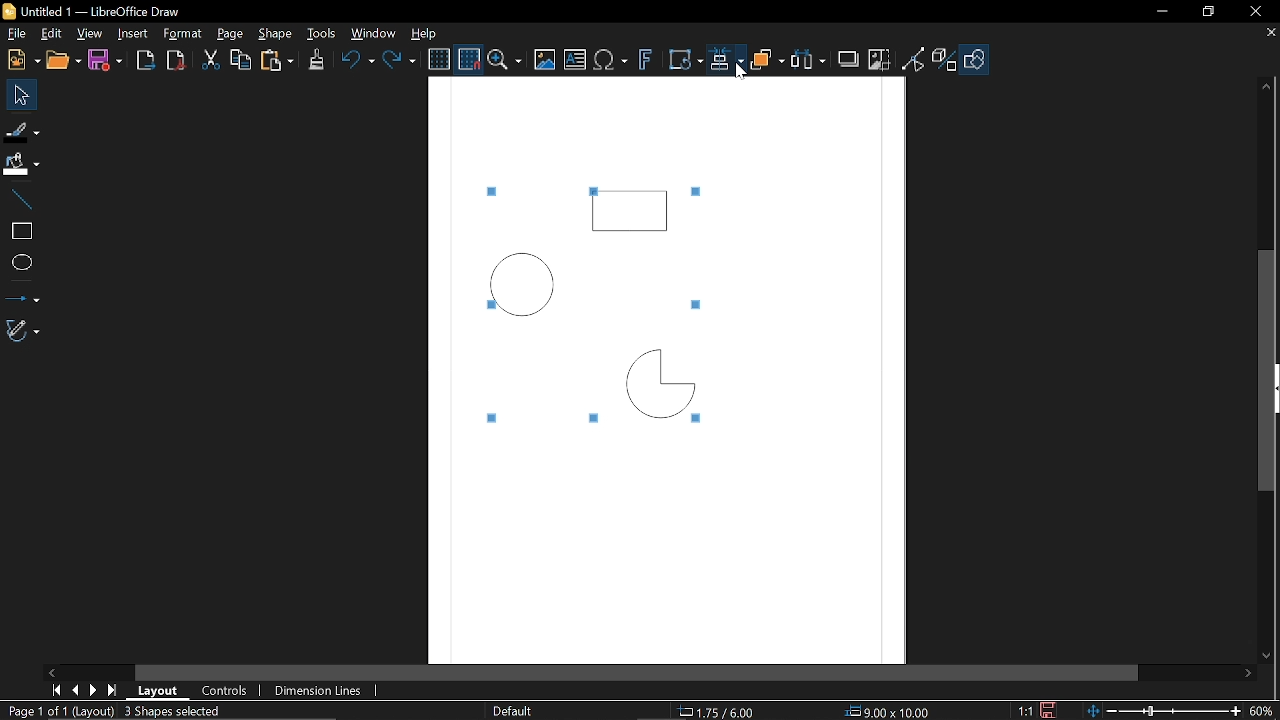 This screenshot has width=1280, height=720. I want to click on Fill Line , so click(22, 131).